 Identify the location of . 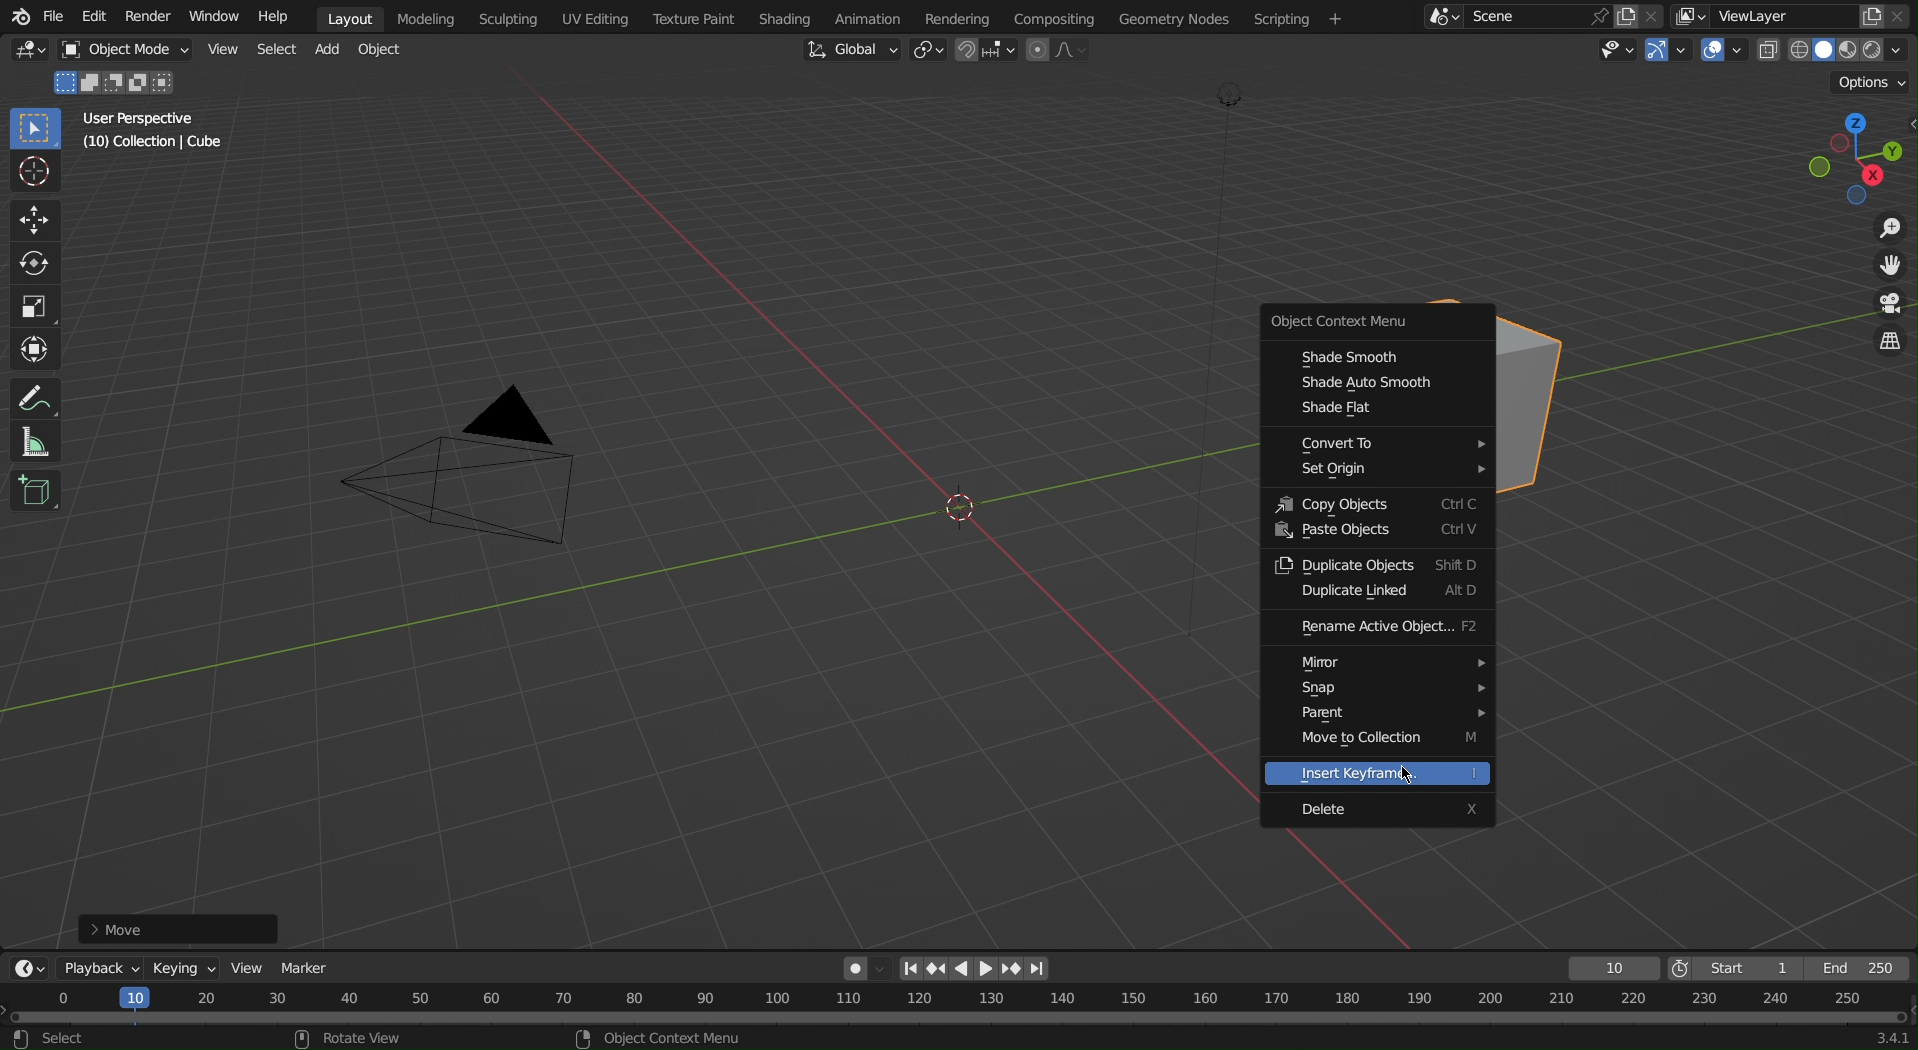
(1302, 19).